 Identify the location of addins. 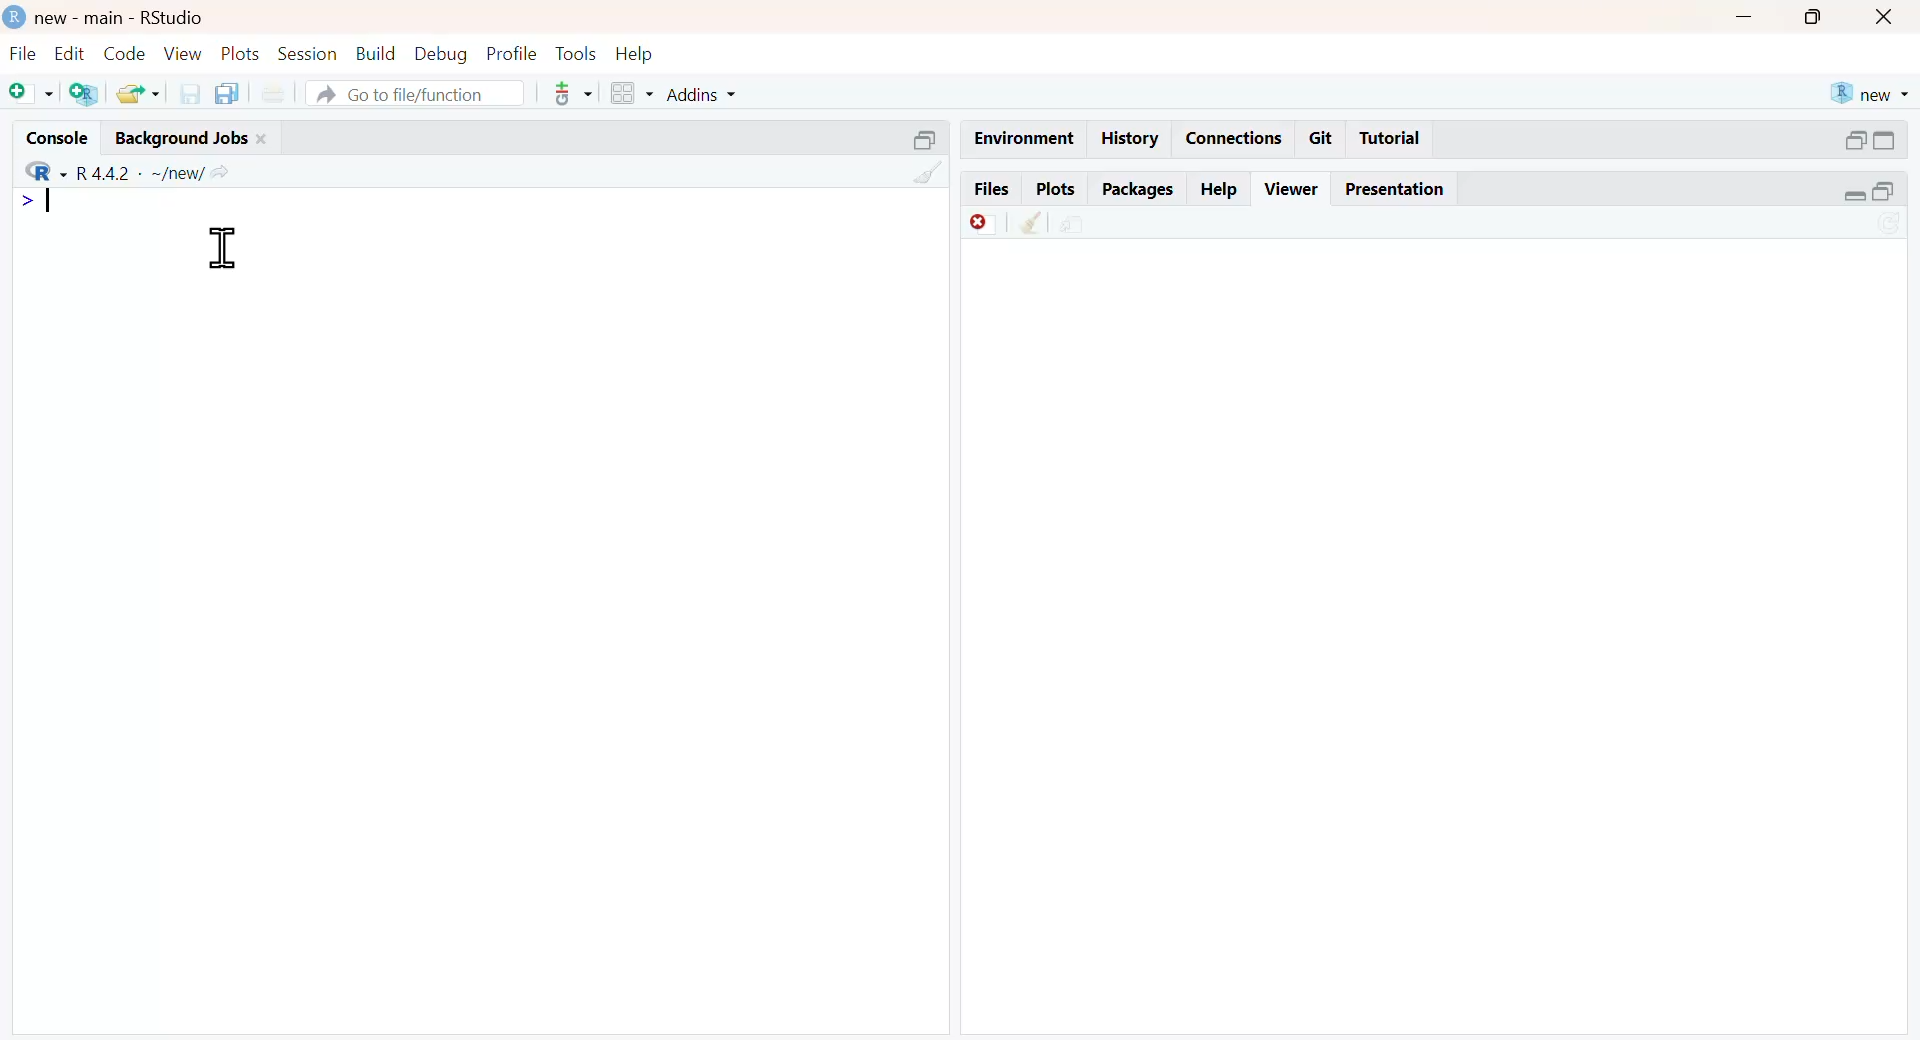
(702, 95).